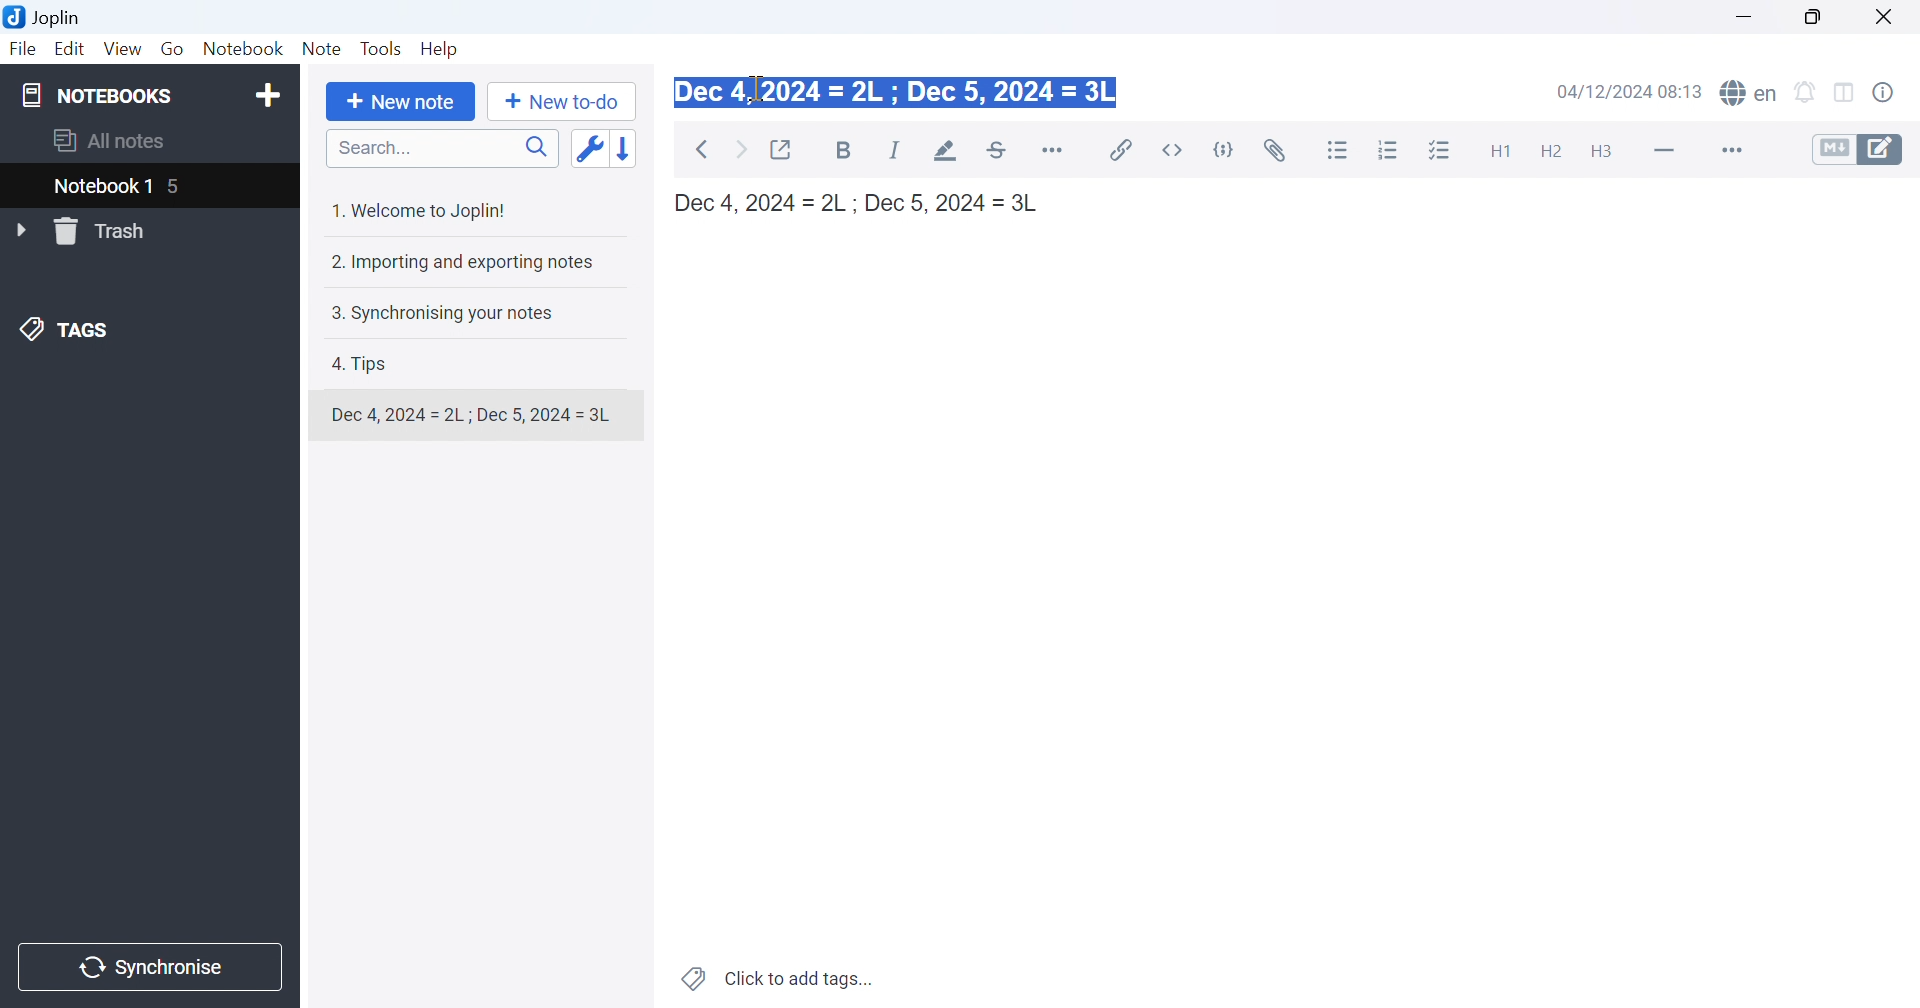 This screenshot has width=1920, height=1008. What do you see at coordinates (101, 96) in the screenshot?
I see `NOTEBOOKS` at bounding box center [101, 96].